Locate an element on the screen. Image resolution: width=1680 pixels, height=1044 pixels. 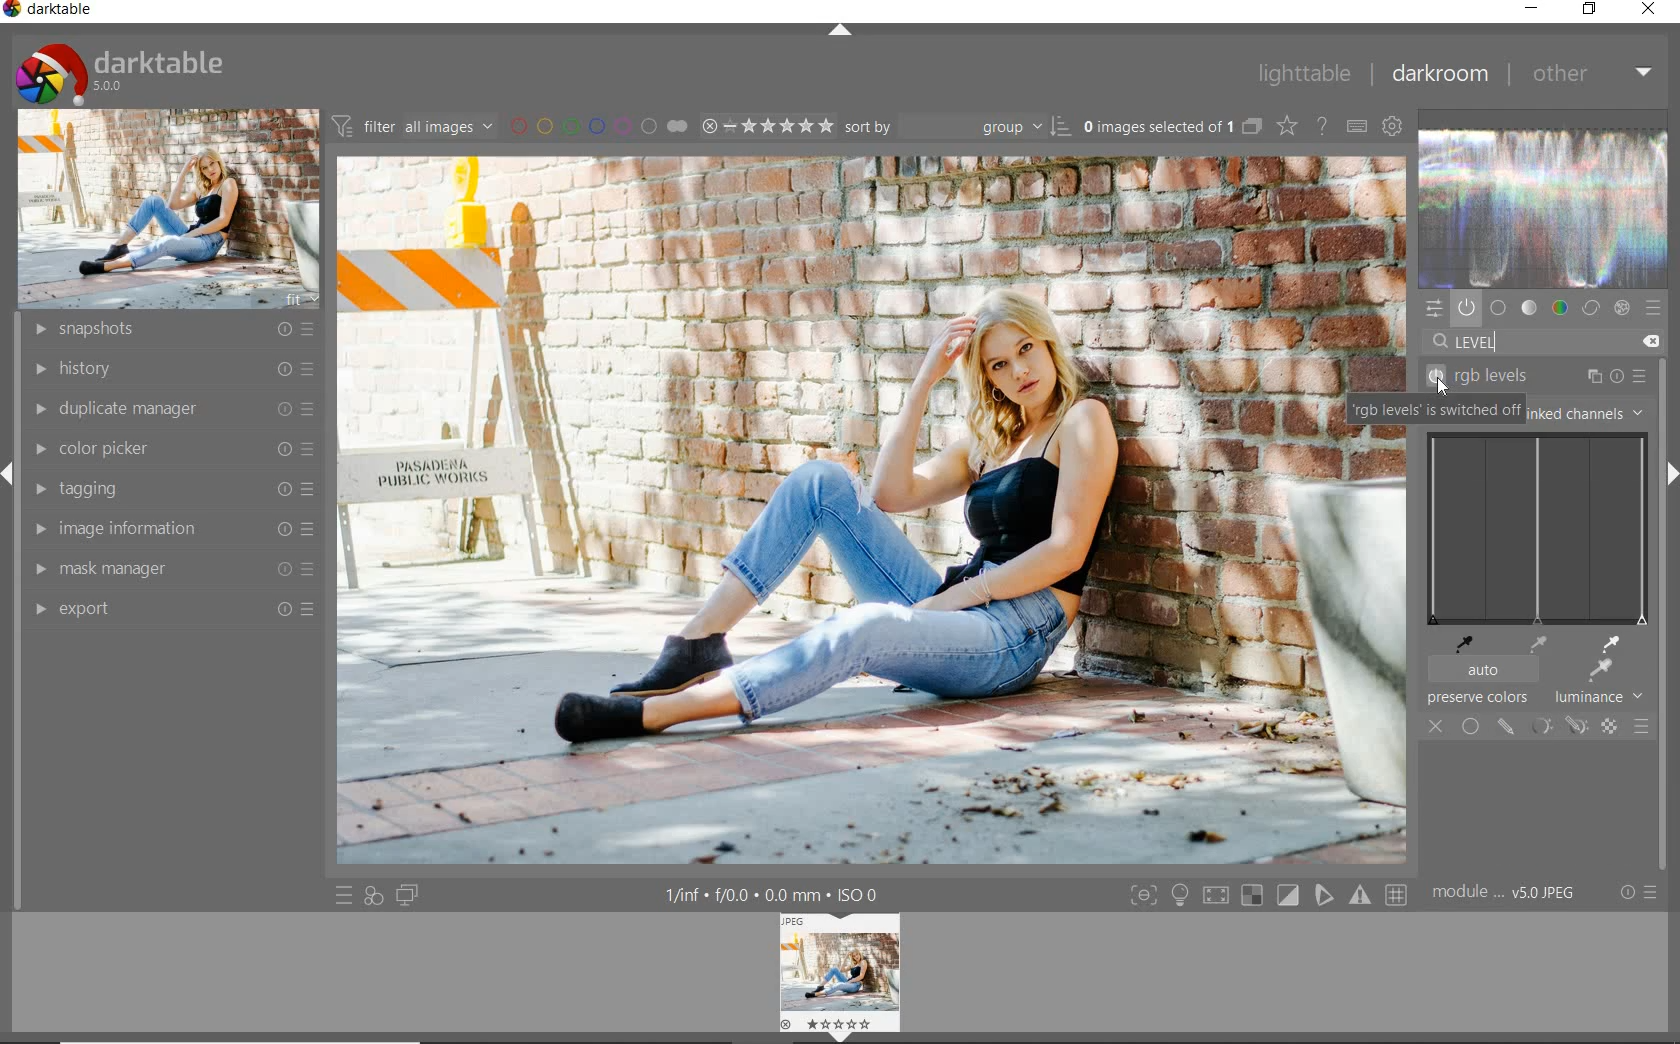
image information is located at coordinates (169, 530).